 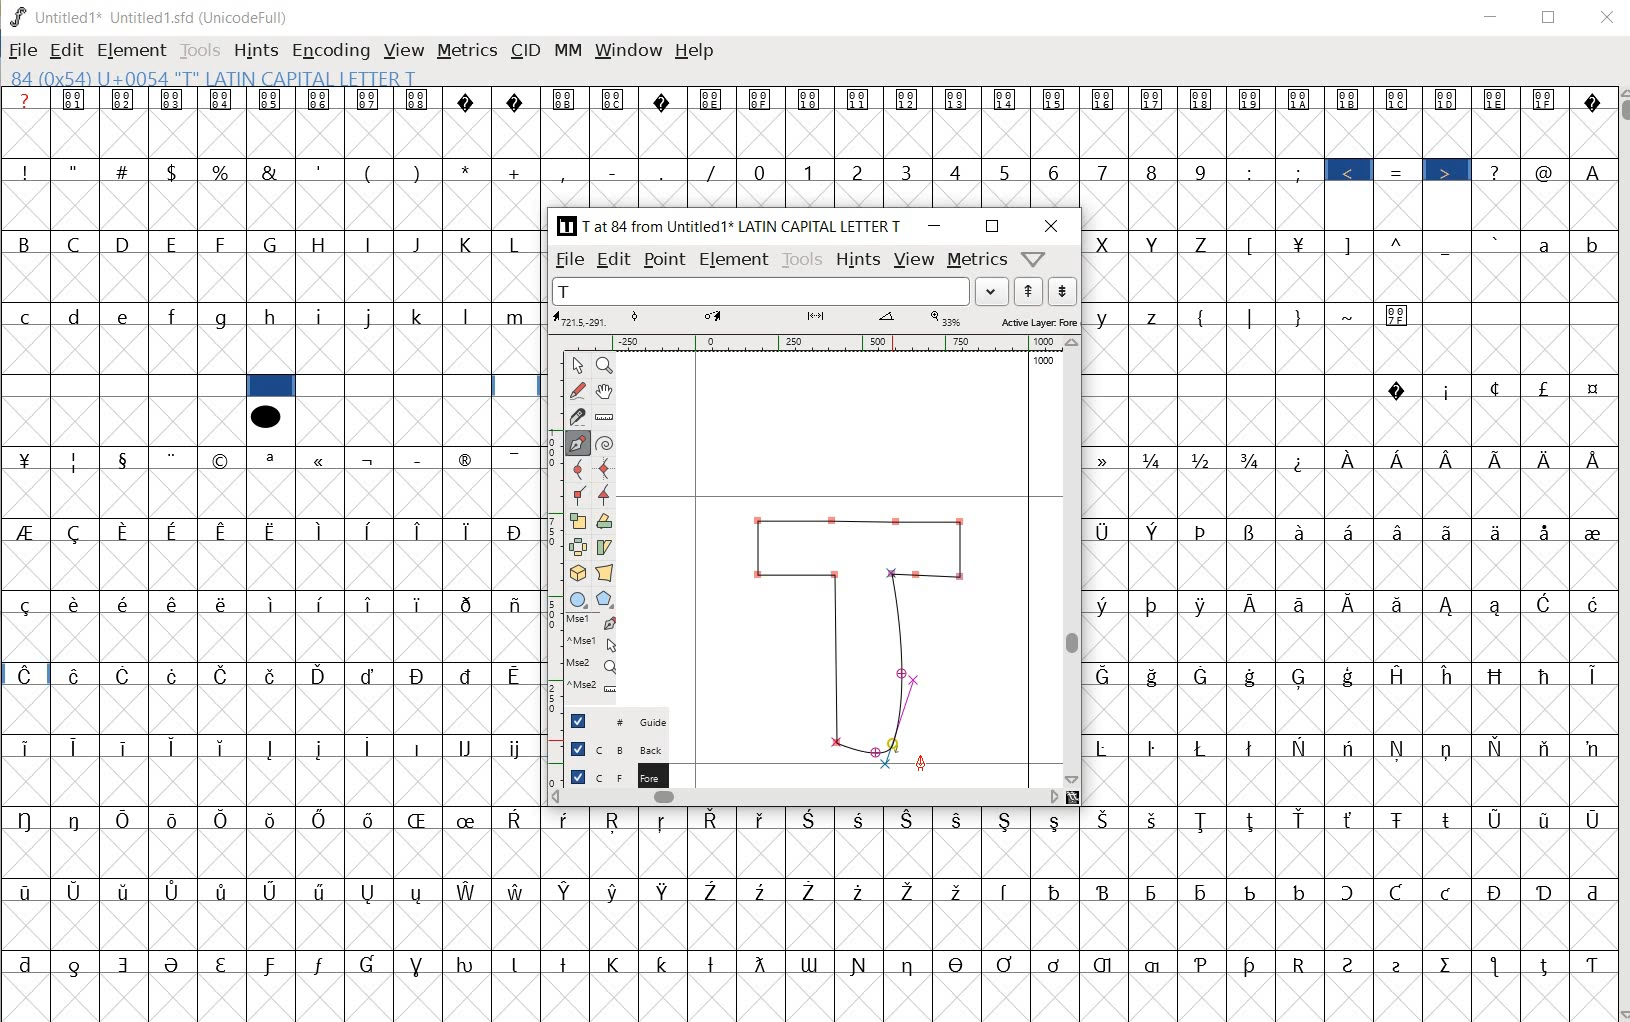 What do you see at coordinates (617, 964) in the screenshot?
I see `Symbol` at bounding box center [617, 964].